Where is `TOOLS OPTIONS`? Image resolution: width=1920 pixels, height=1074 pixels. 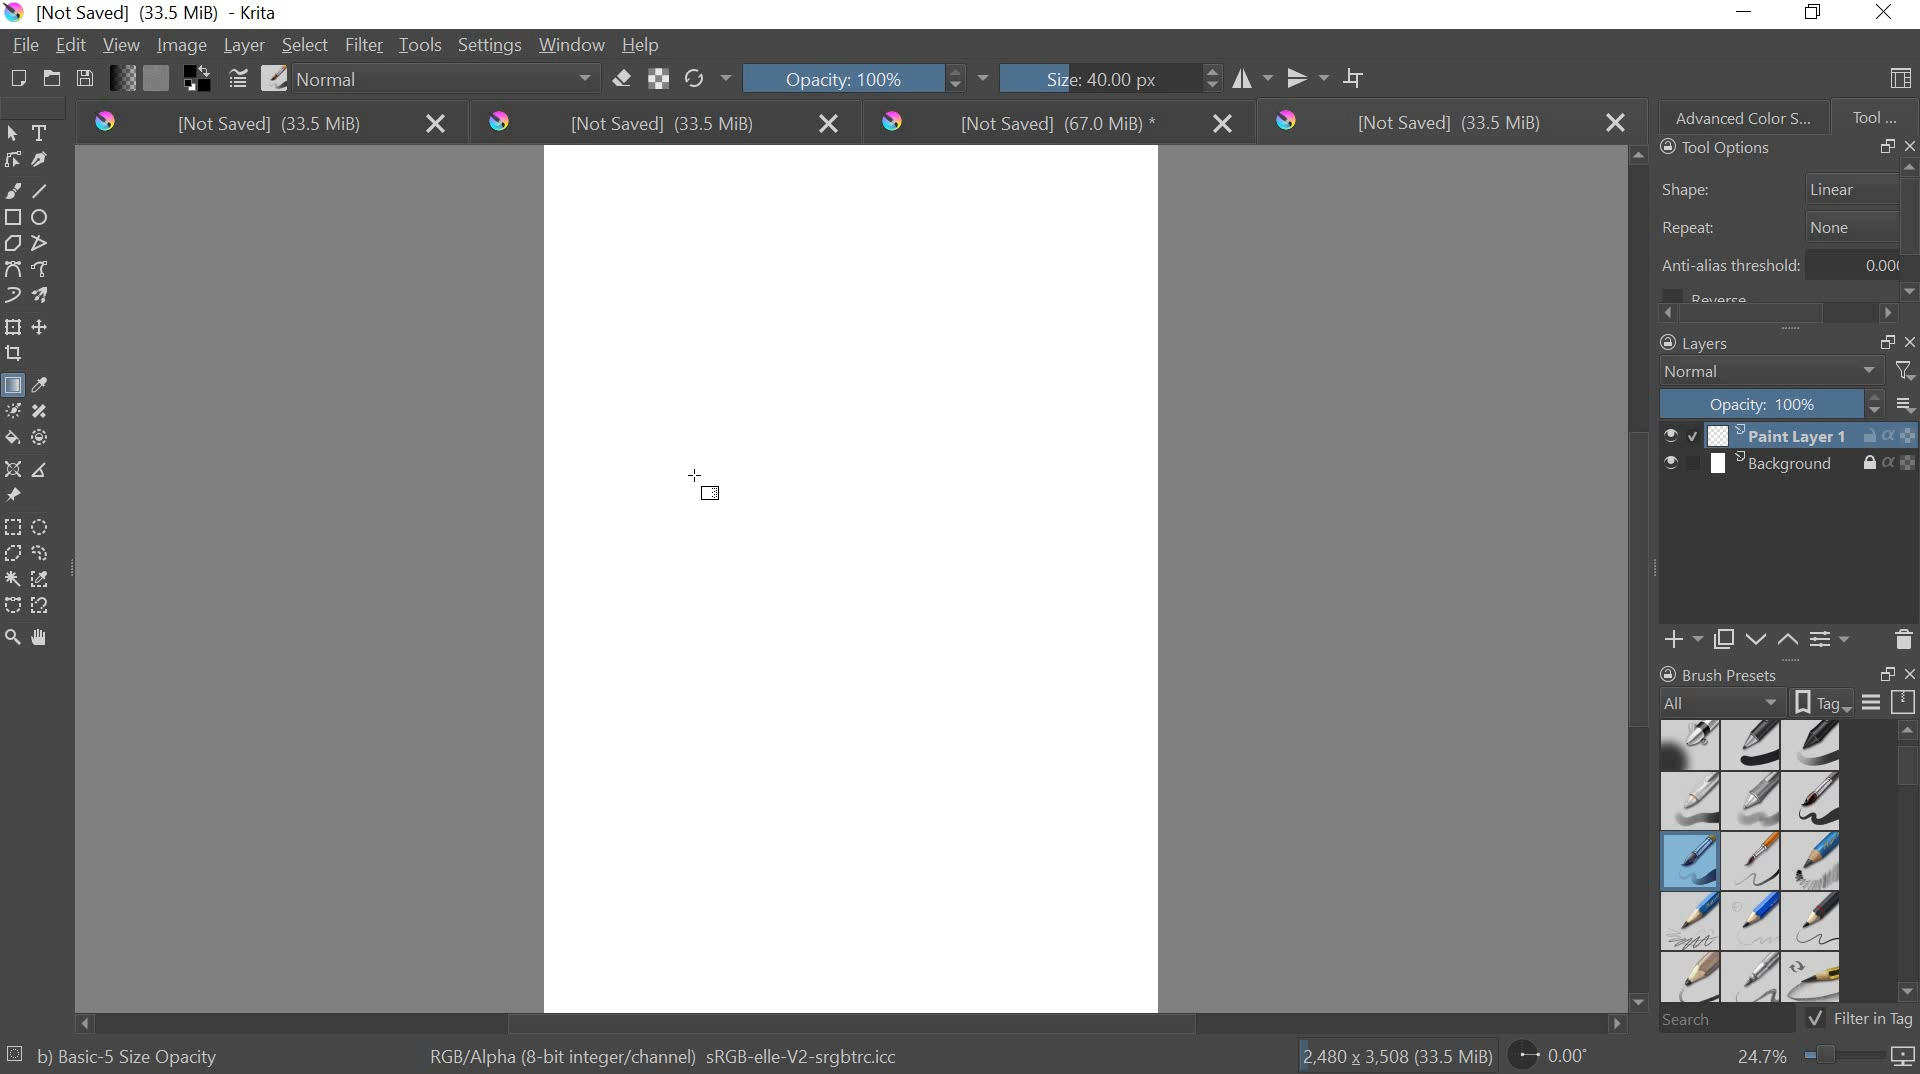
TOOLS OPTIONS is located at coordinates (1712, 149).